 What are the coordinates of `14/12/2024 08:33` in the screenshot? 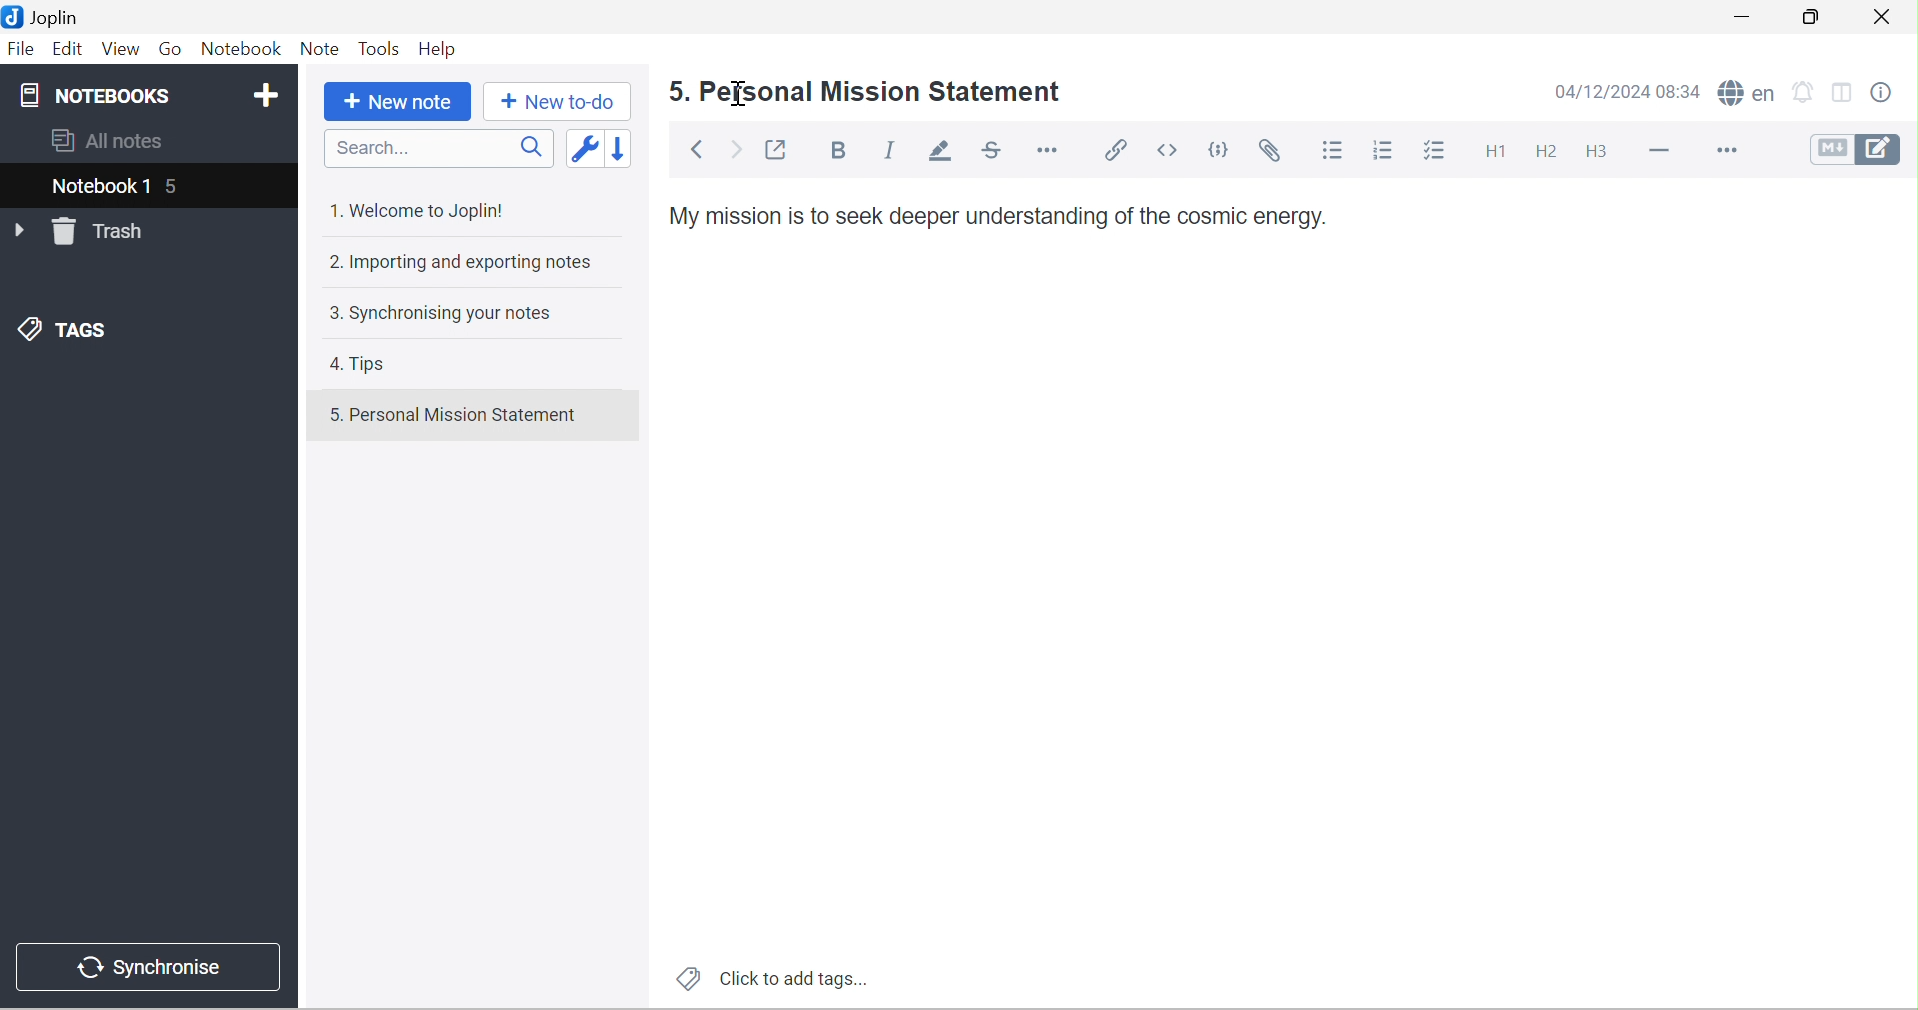 It's located at (1626, 92).